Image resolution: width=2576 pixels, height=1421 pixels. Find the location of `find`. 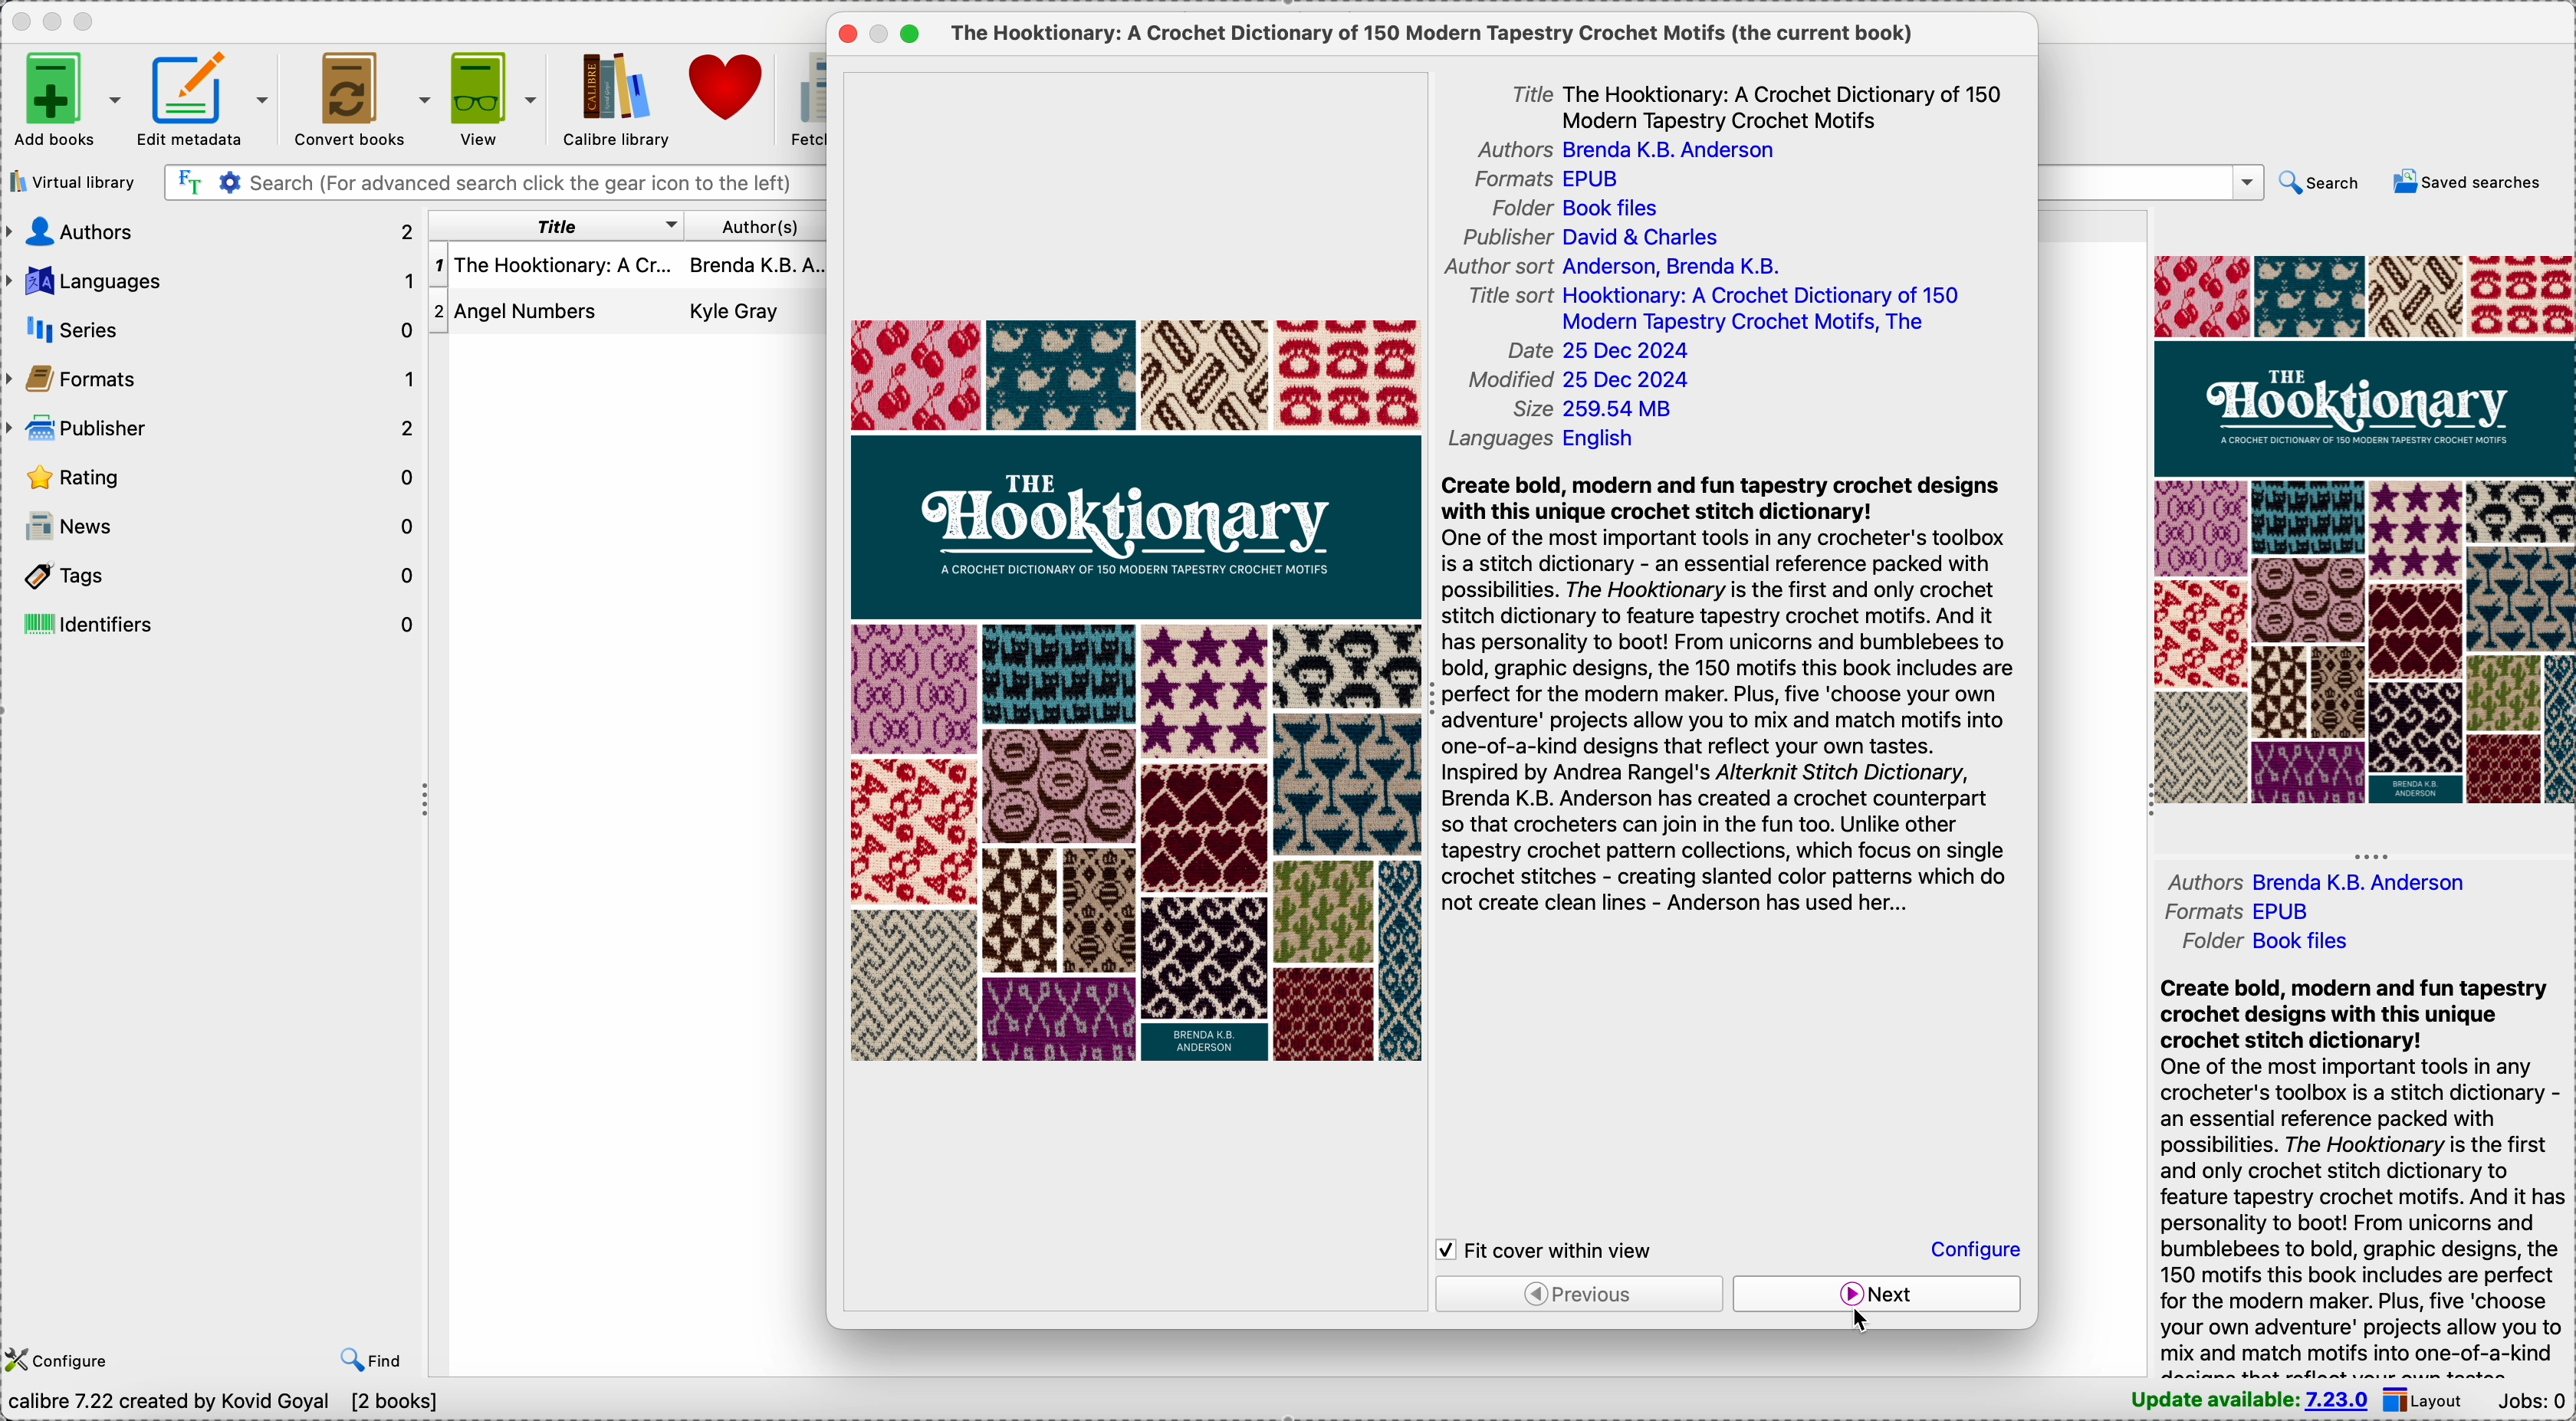

find is located at coordinates (370, 1362).